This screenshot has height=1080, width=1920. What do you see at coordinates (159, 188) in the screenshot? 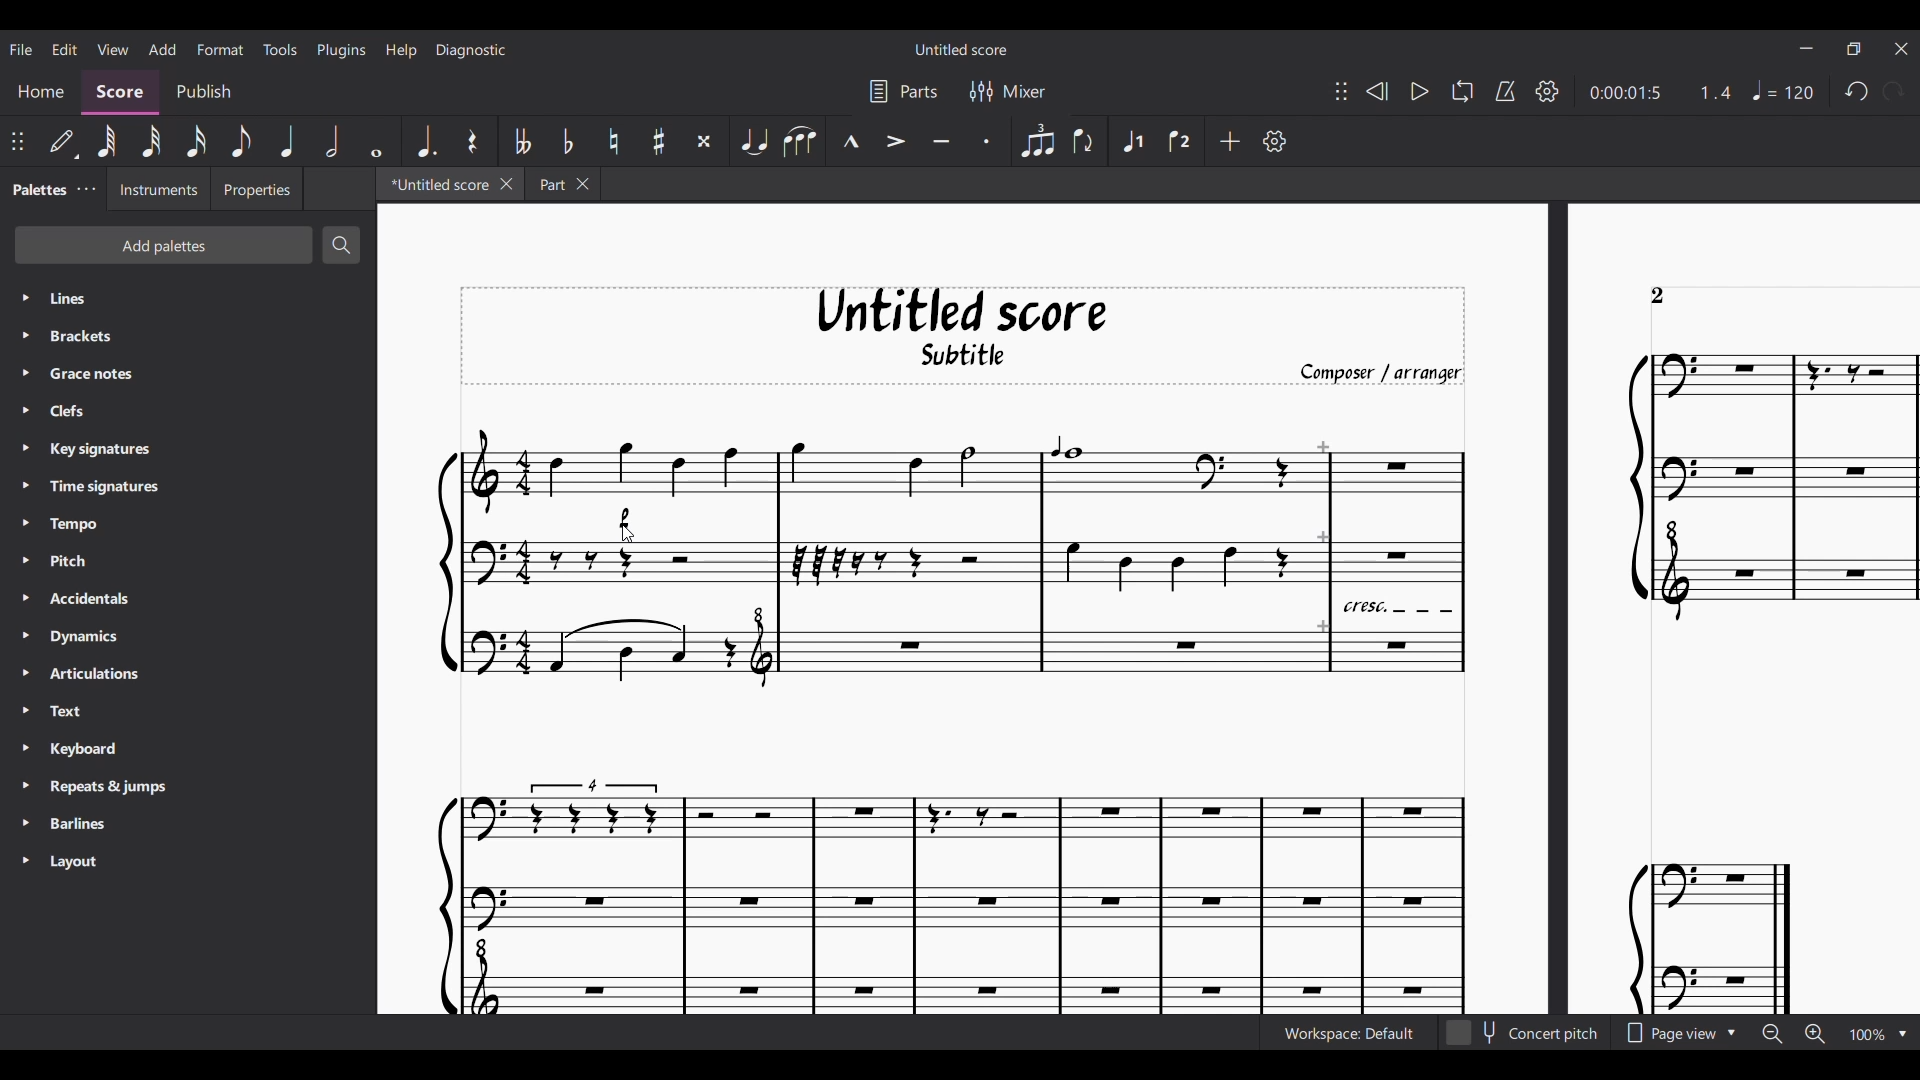
I see `Instruments tab` at bounding box center [159, 188].